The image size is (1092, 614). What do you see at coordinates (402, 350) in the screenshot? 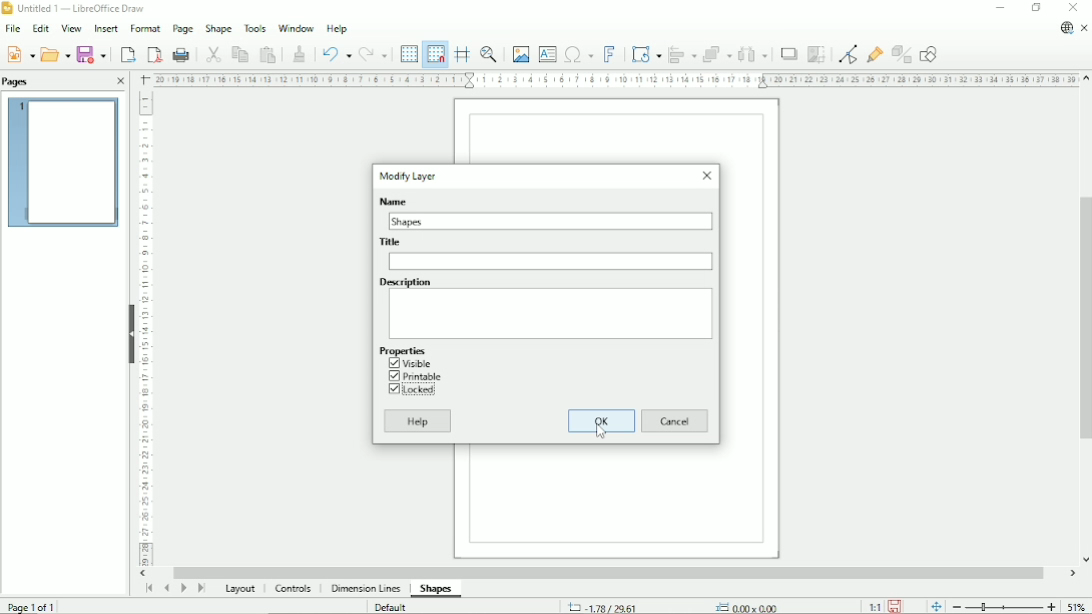
I see `Properties` at bounding box center [402, 350].